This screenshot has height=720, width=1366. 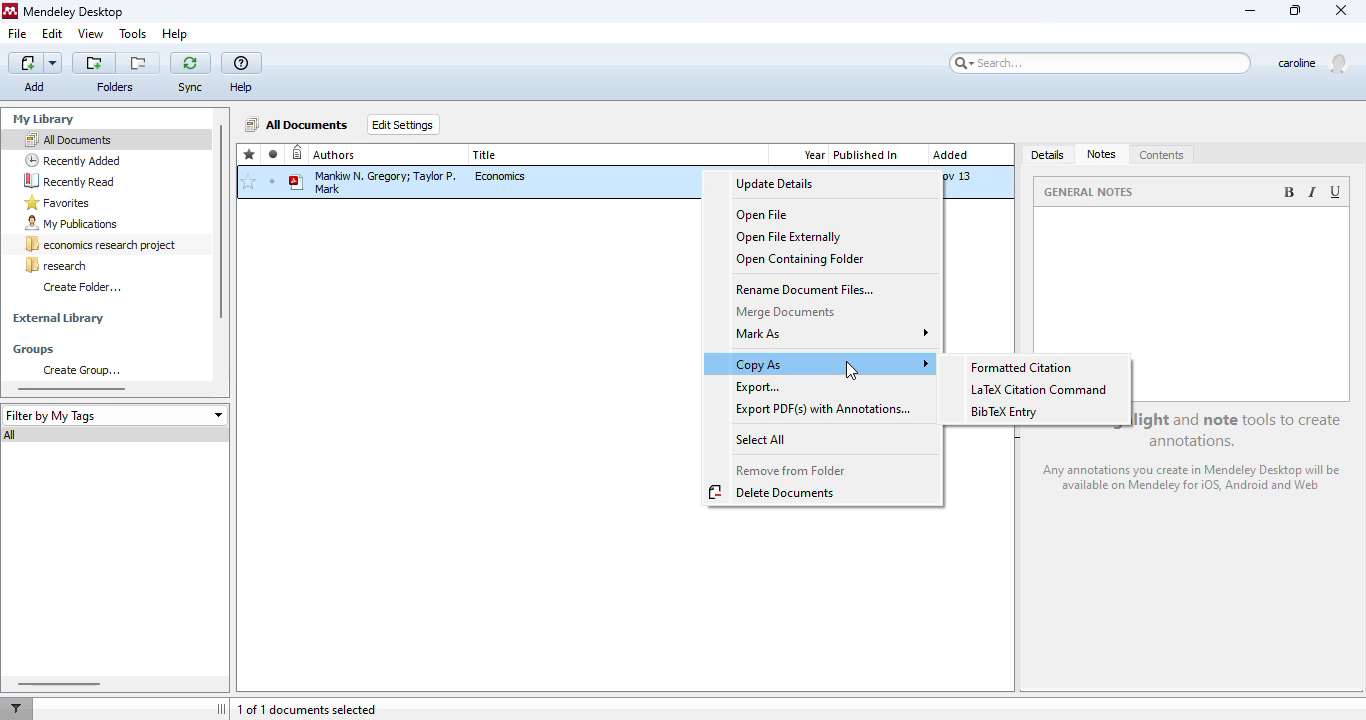 What do you see at coordinates (57, 683) in the screenshot?
I see `horizontal scroll bar` at bounding box center [57, 683].